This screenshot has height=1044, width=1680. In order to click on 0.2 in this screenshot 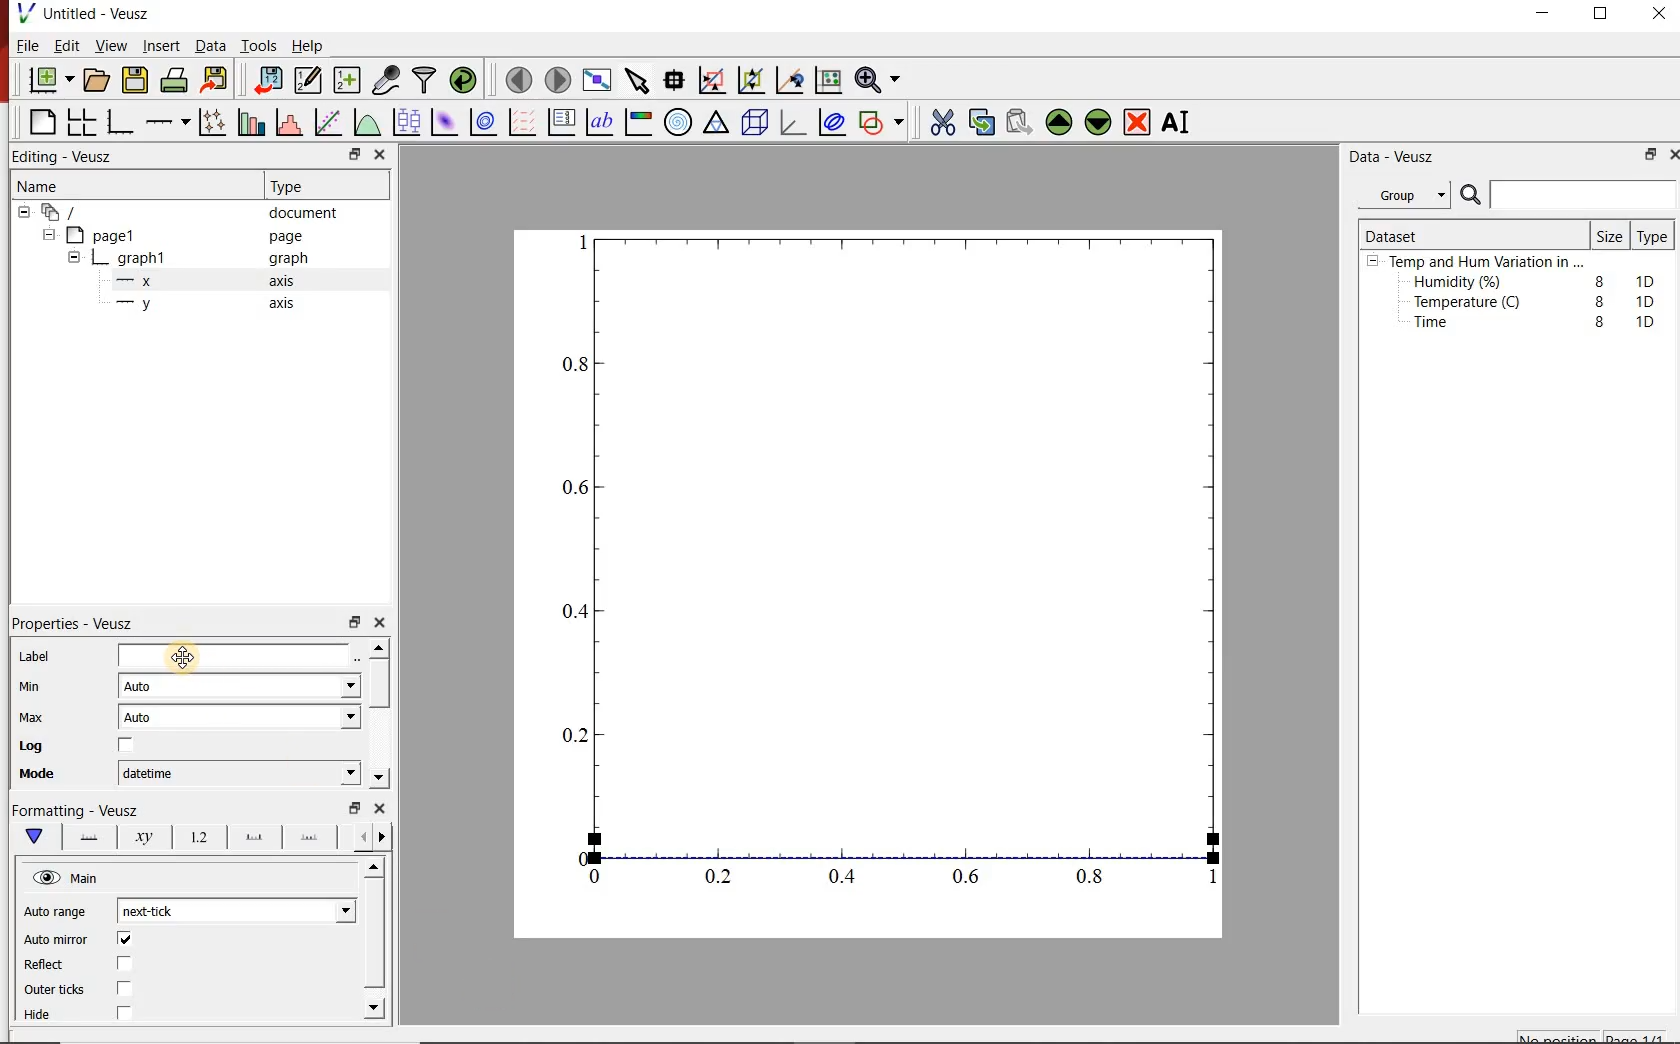, I will do `click(572, 735)`.